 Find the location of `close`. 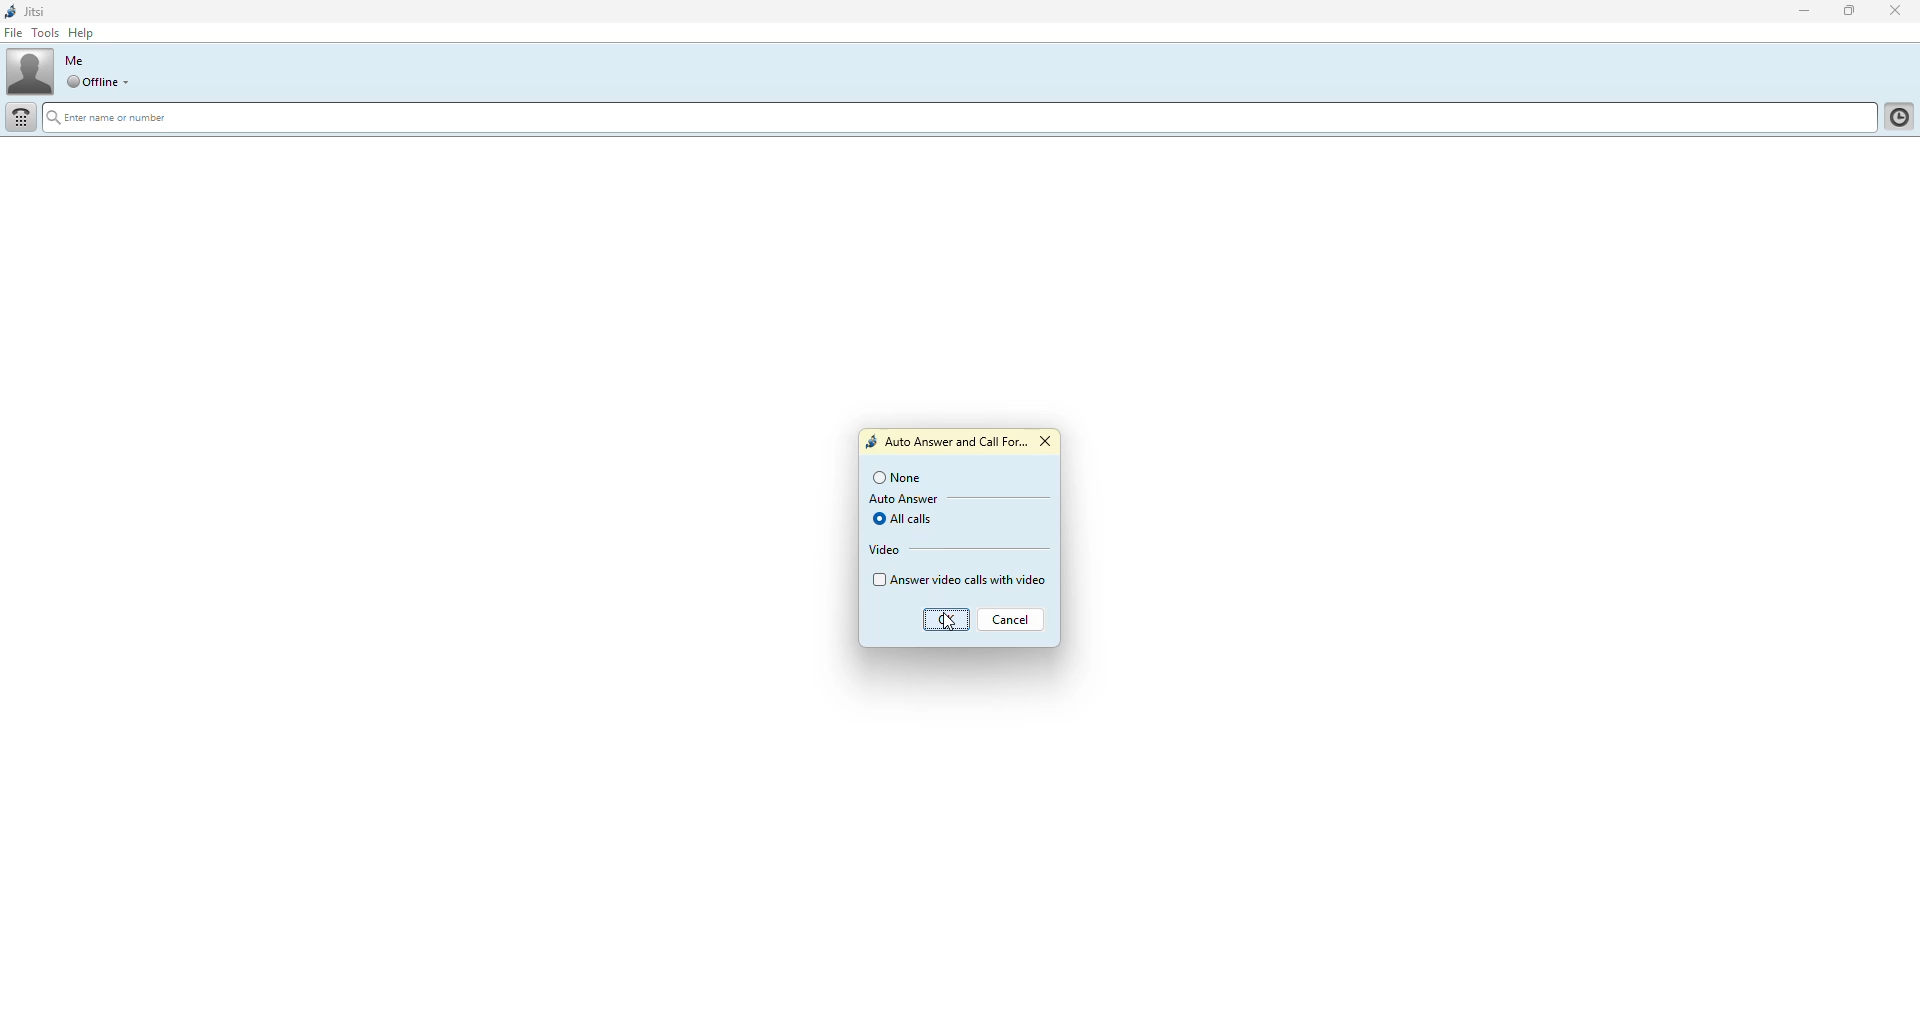

close is located at coordinates (1898, 10).